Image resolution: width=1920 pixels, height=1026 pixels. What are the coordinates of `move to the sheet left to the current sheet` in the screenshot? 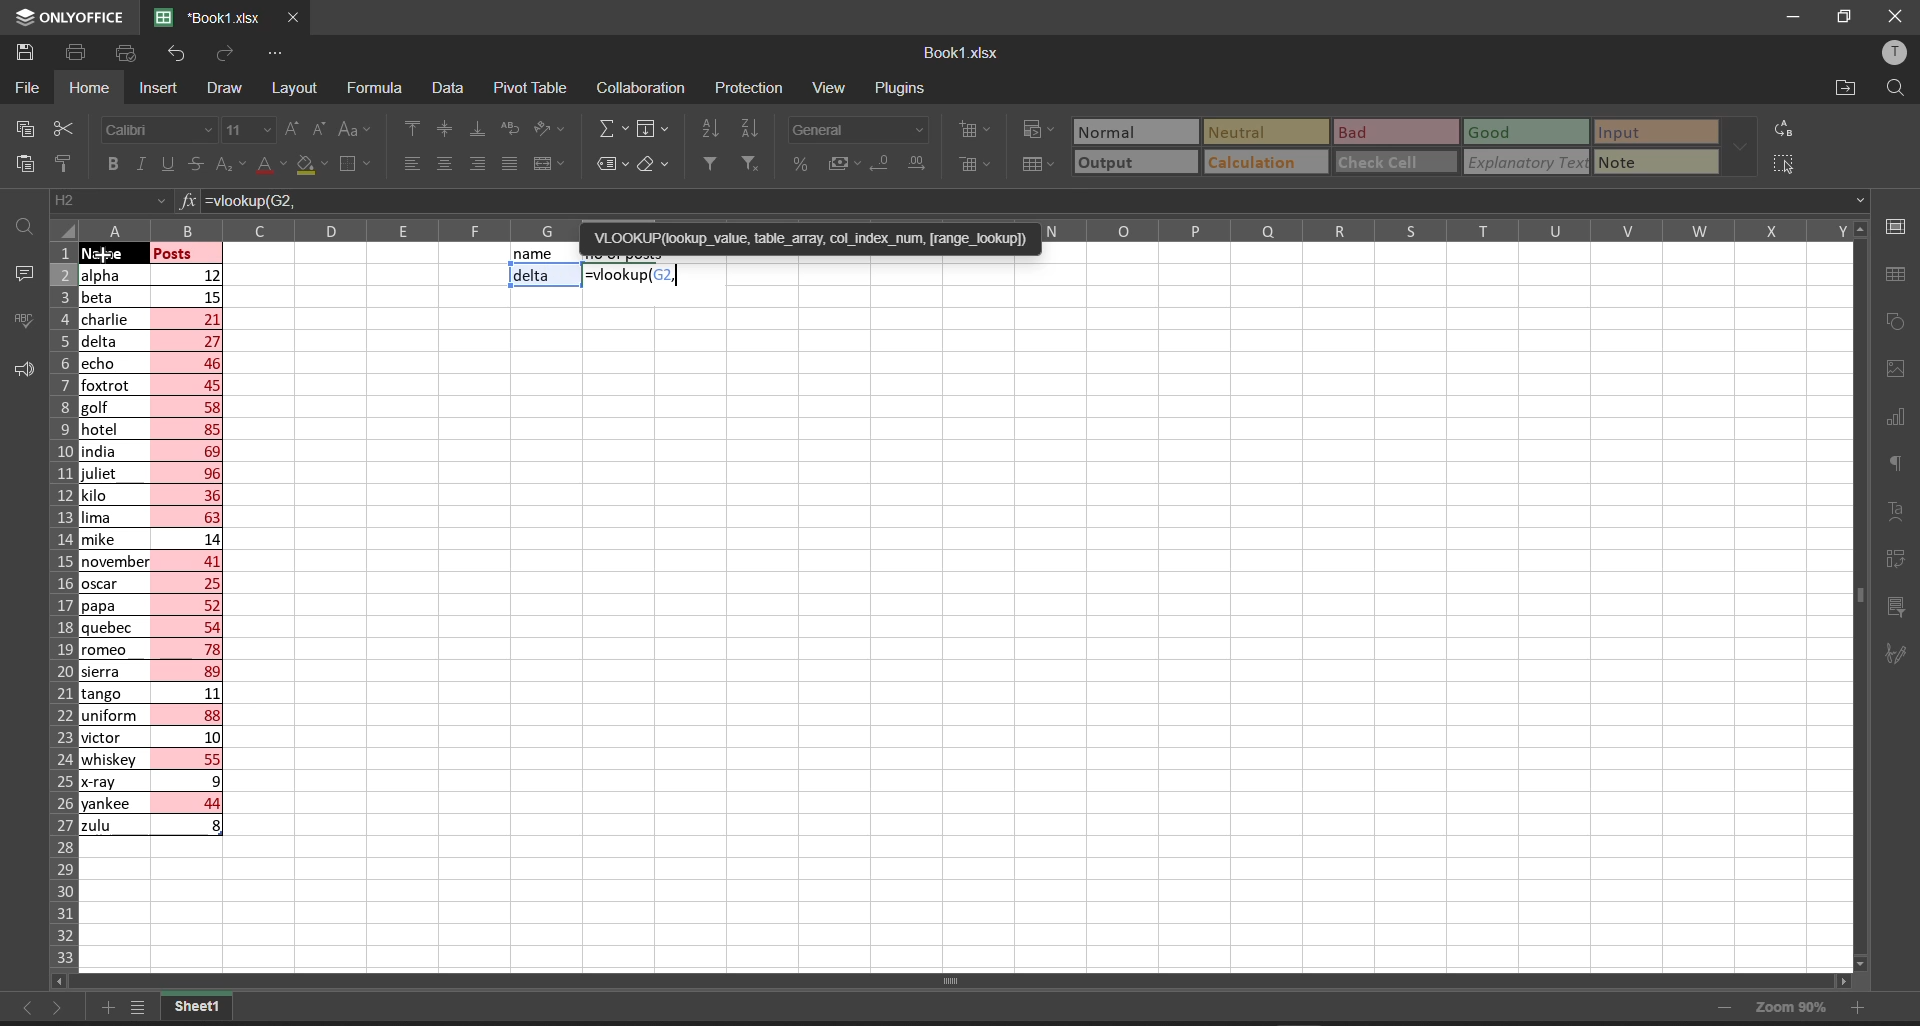 It's located at (23, 1008).